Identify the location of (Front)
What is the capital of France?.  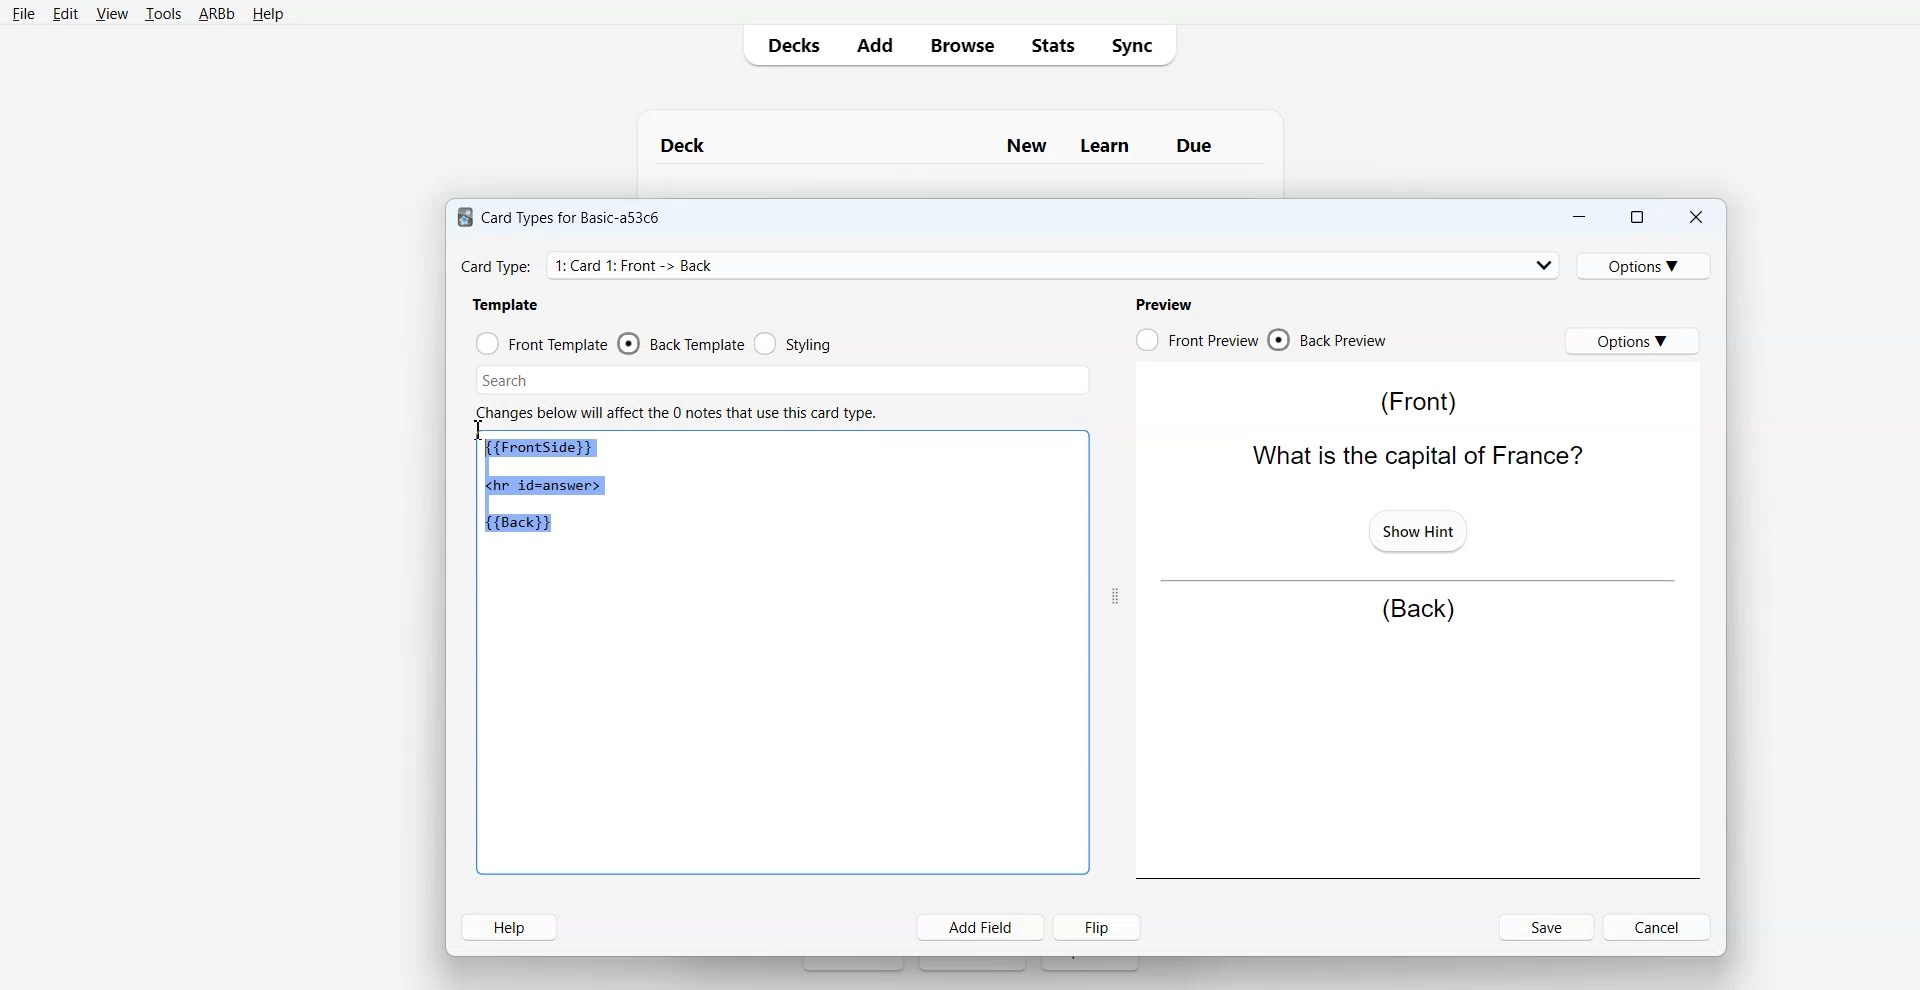
(1413, 429).